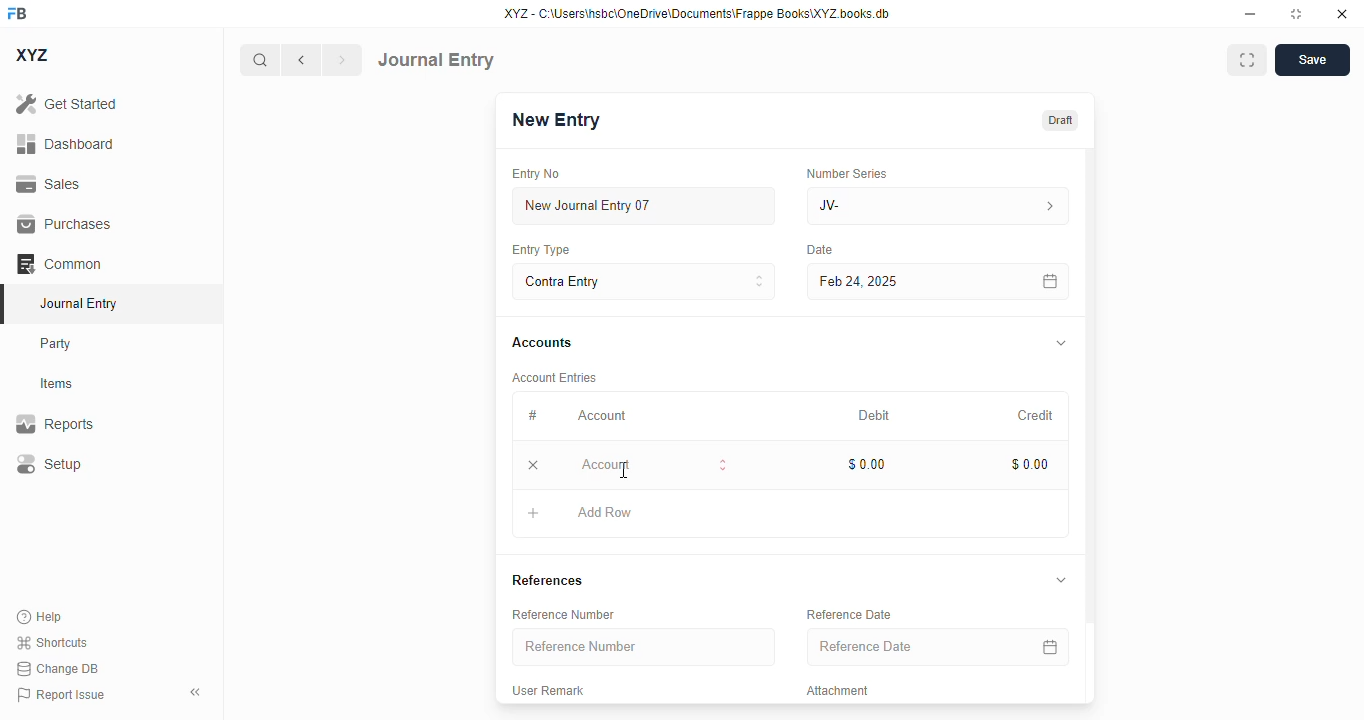 The width and height of the screenshot is (1364, 720). I want to click on reports, so click(55, 423).